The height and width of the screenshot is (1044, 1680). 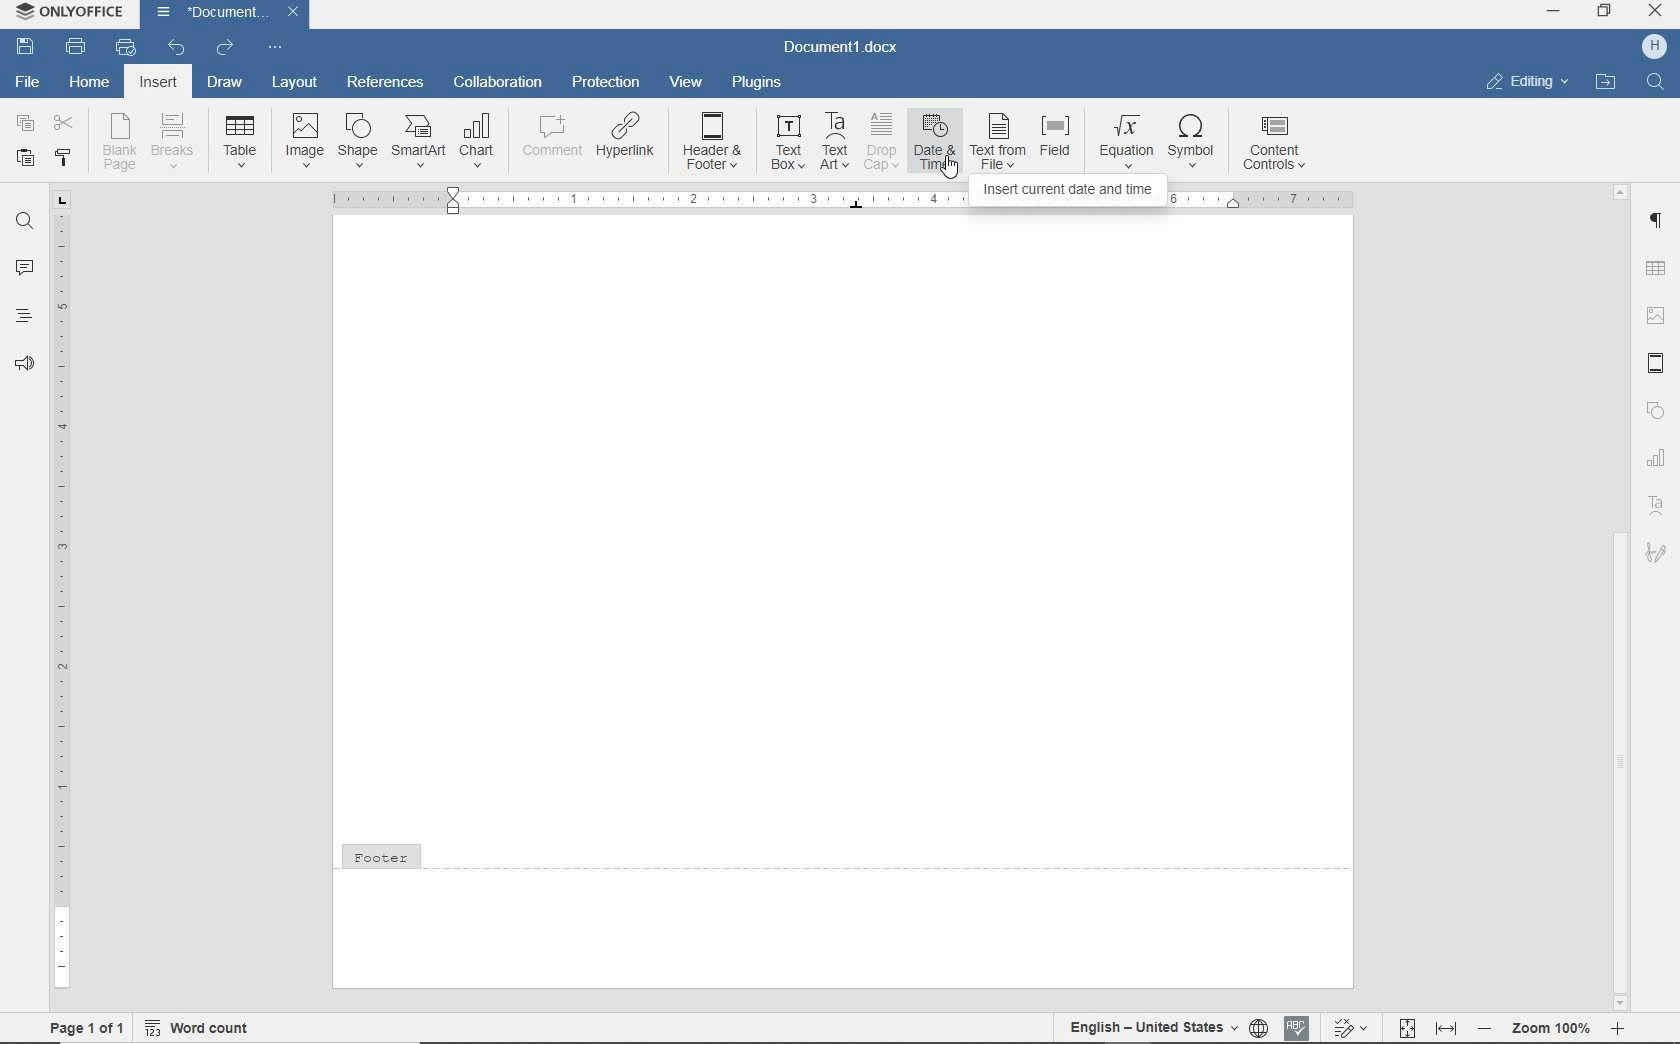 I want to click on editing, so click(x=1528, y=83).